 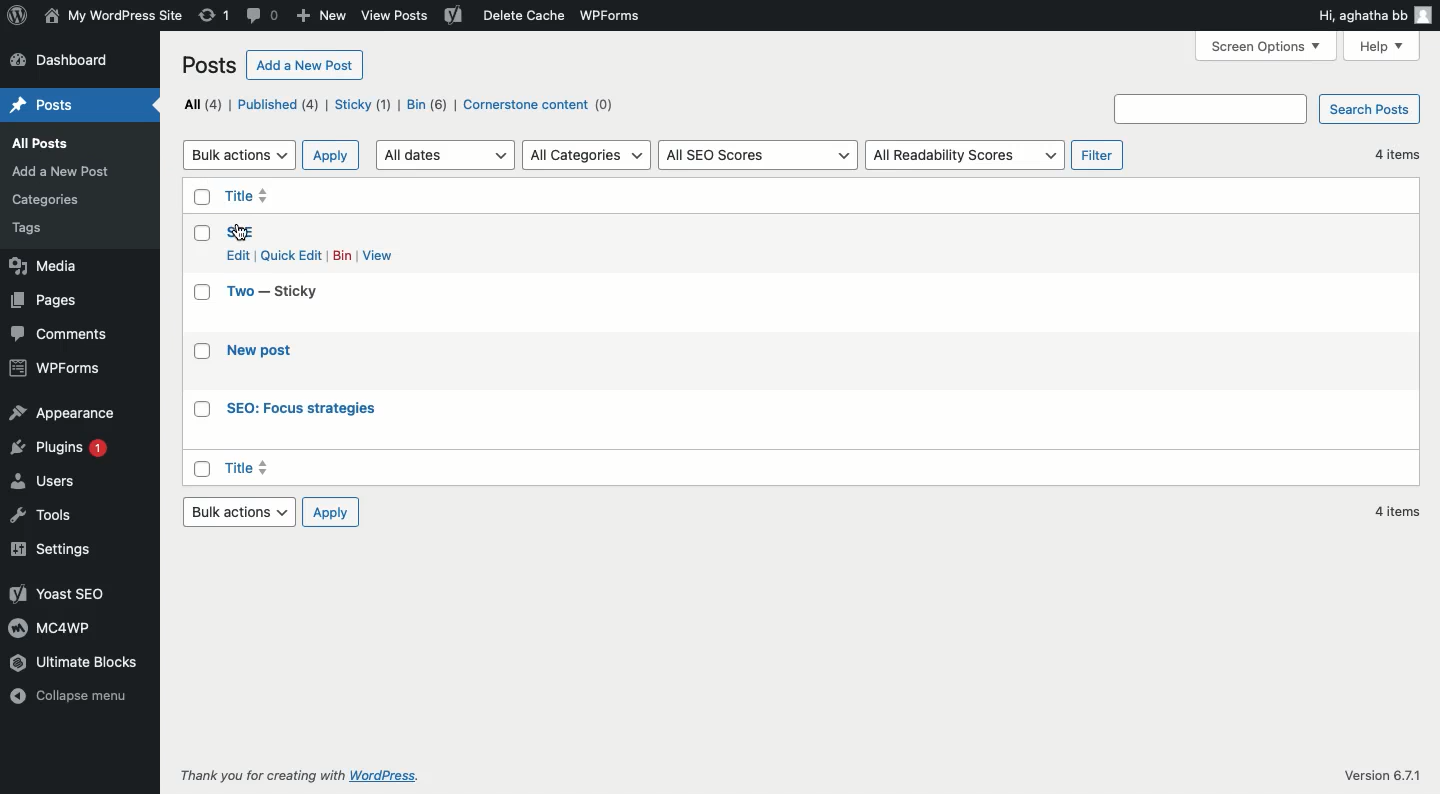 I want to click on Title, so click(x=262, y=196).